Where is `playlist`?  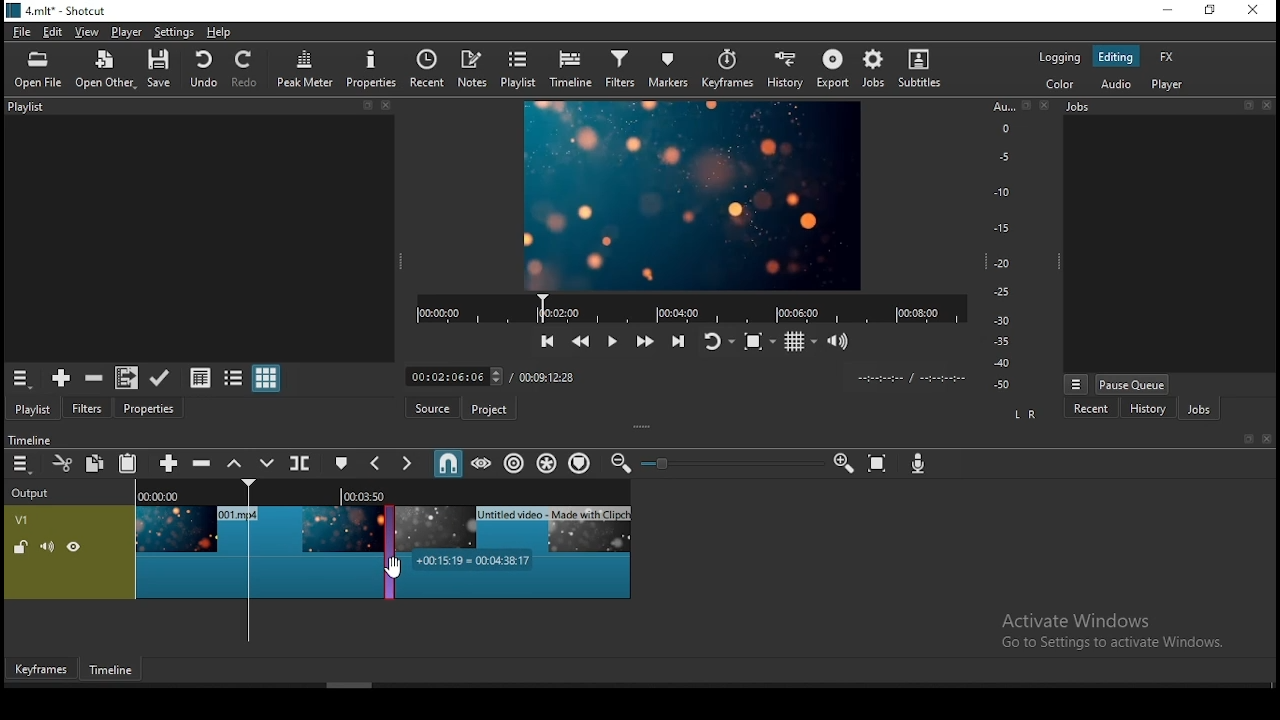
playlist is located at coordinates (520, 69).